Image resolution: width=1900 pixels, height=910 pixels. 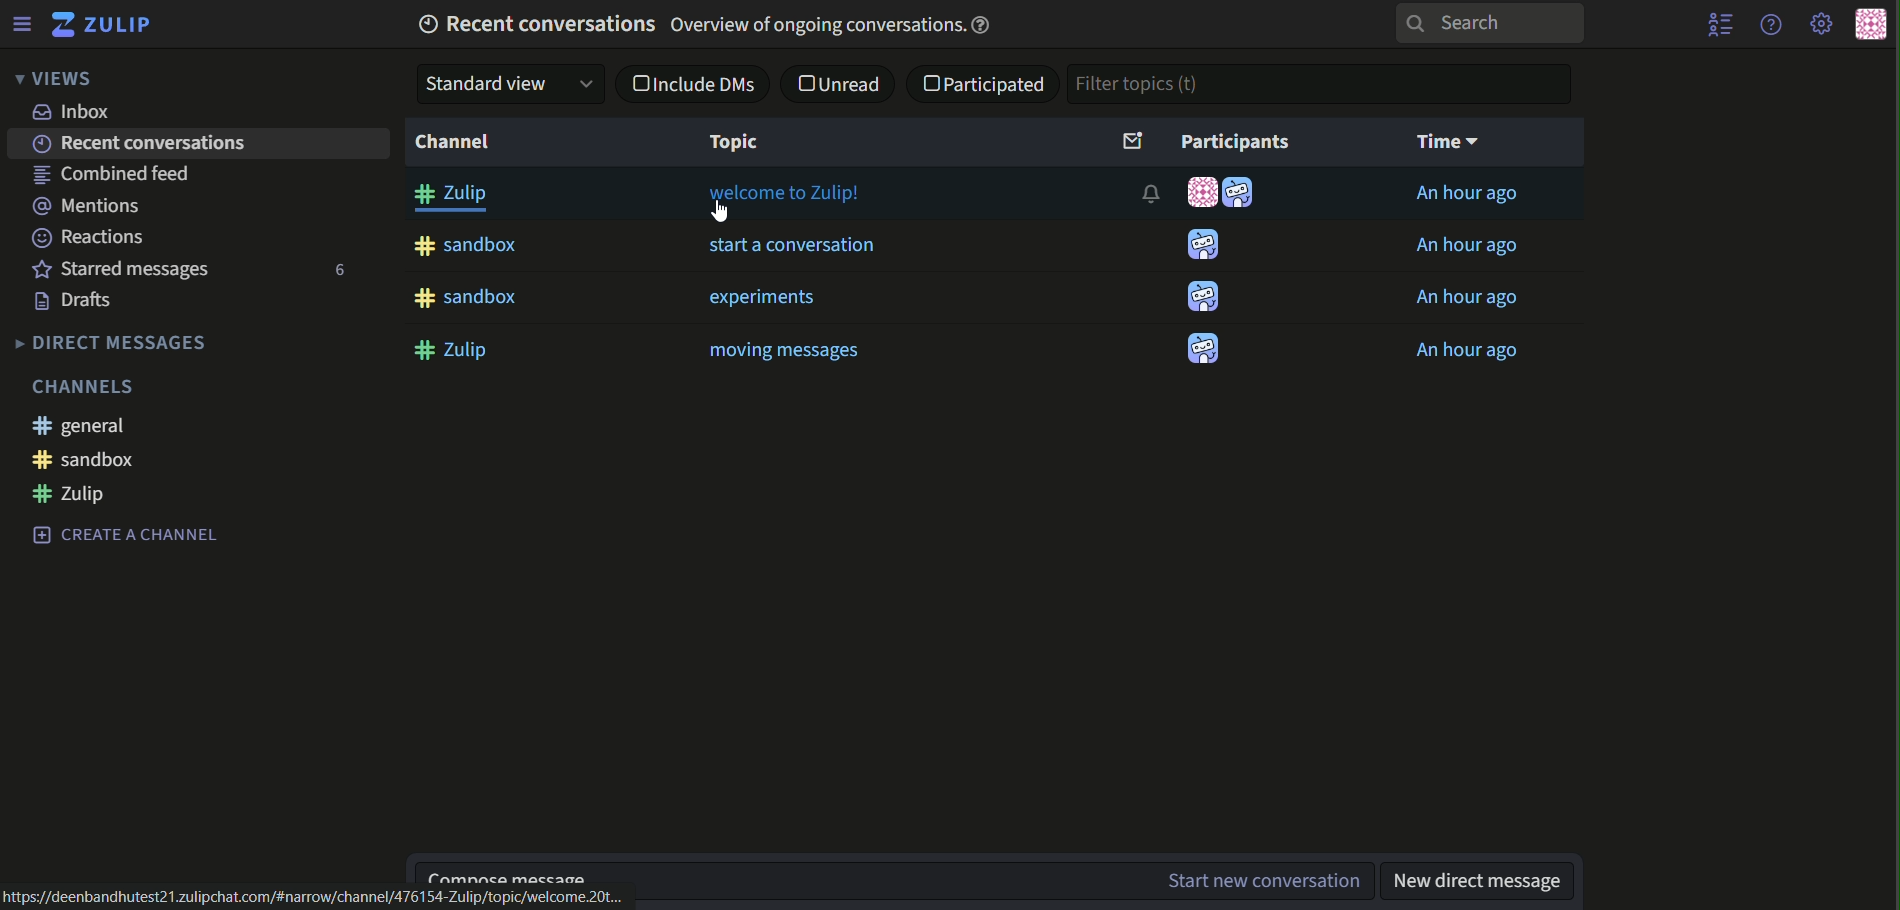 I want to click on search bar, so click(x=1323, y=84).